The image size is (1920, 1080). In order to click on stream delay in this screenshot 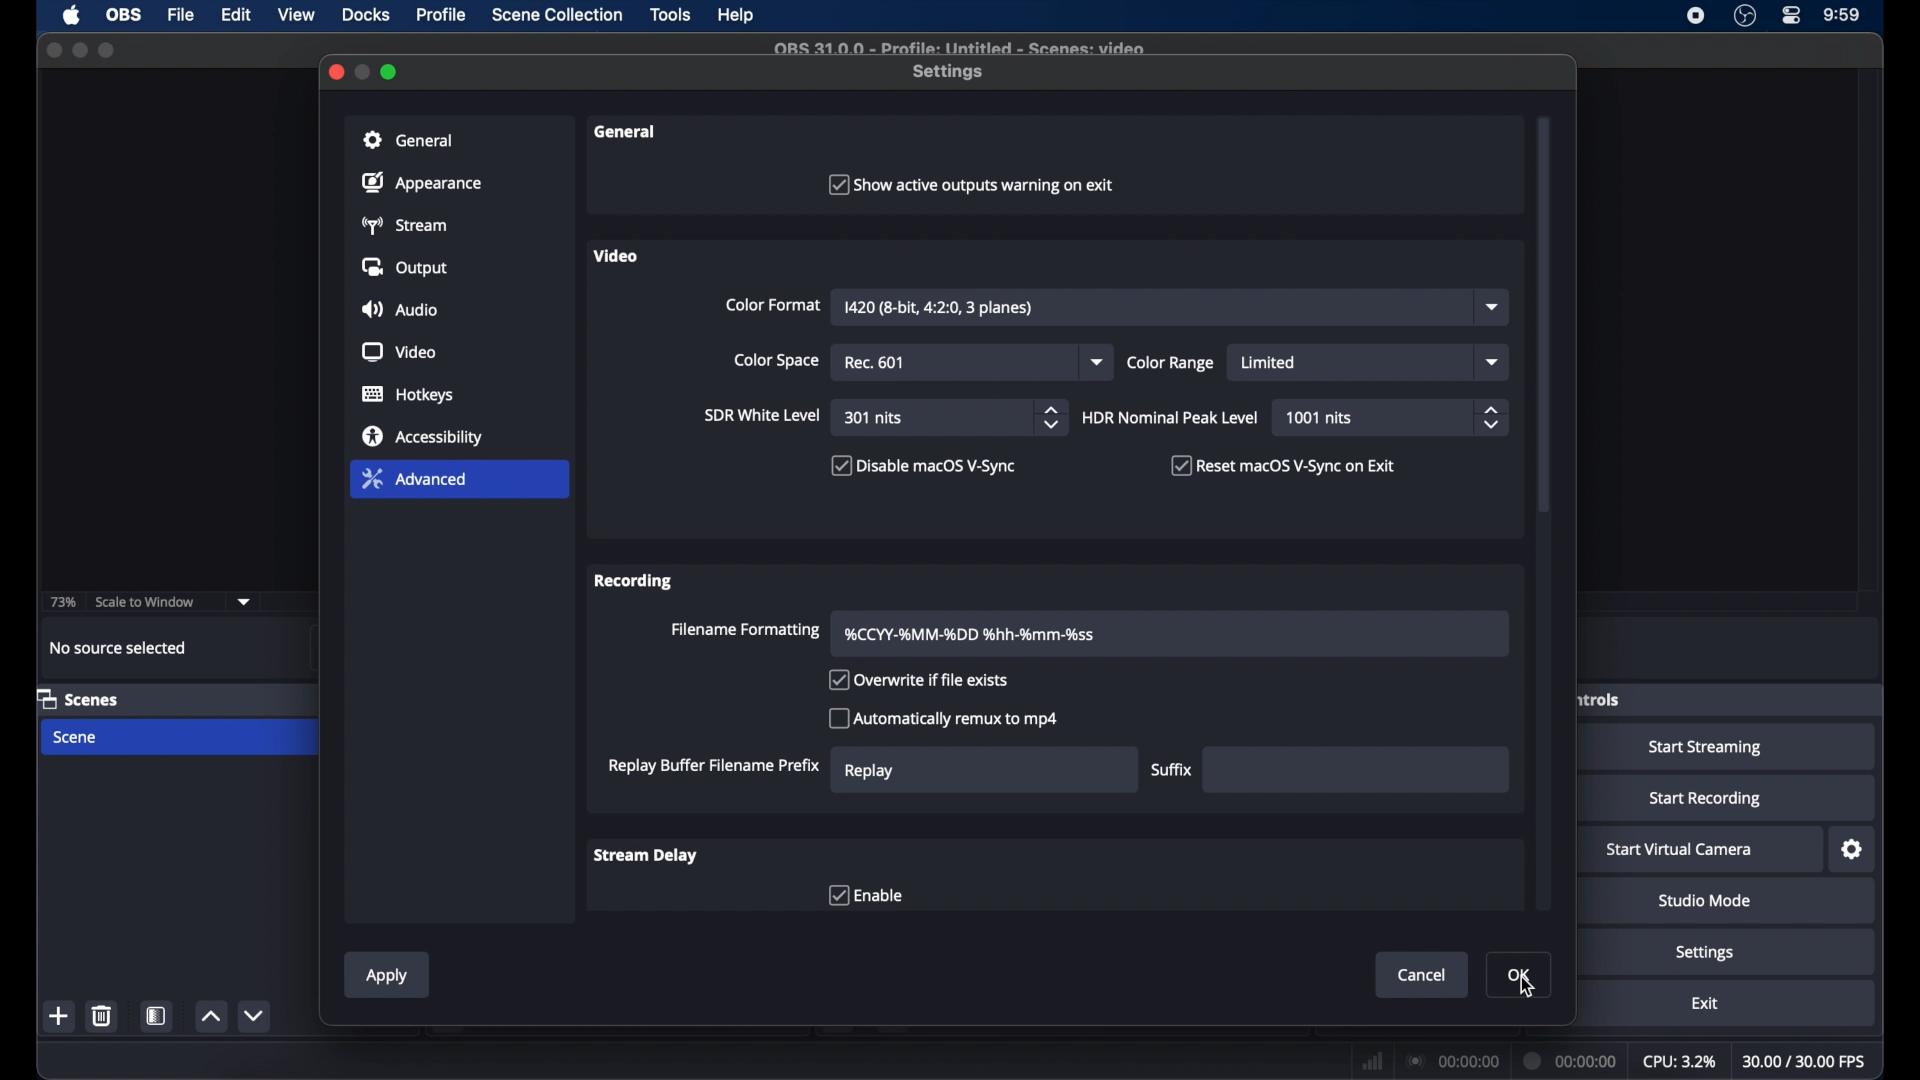, I will do `click(646, 855)`.